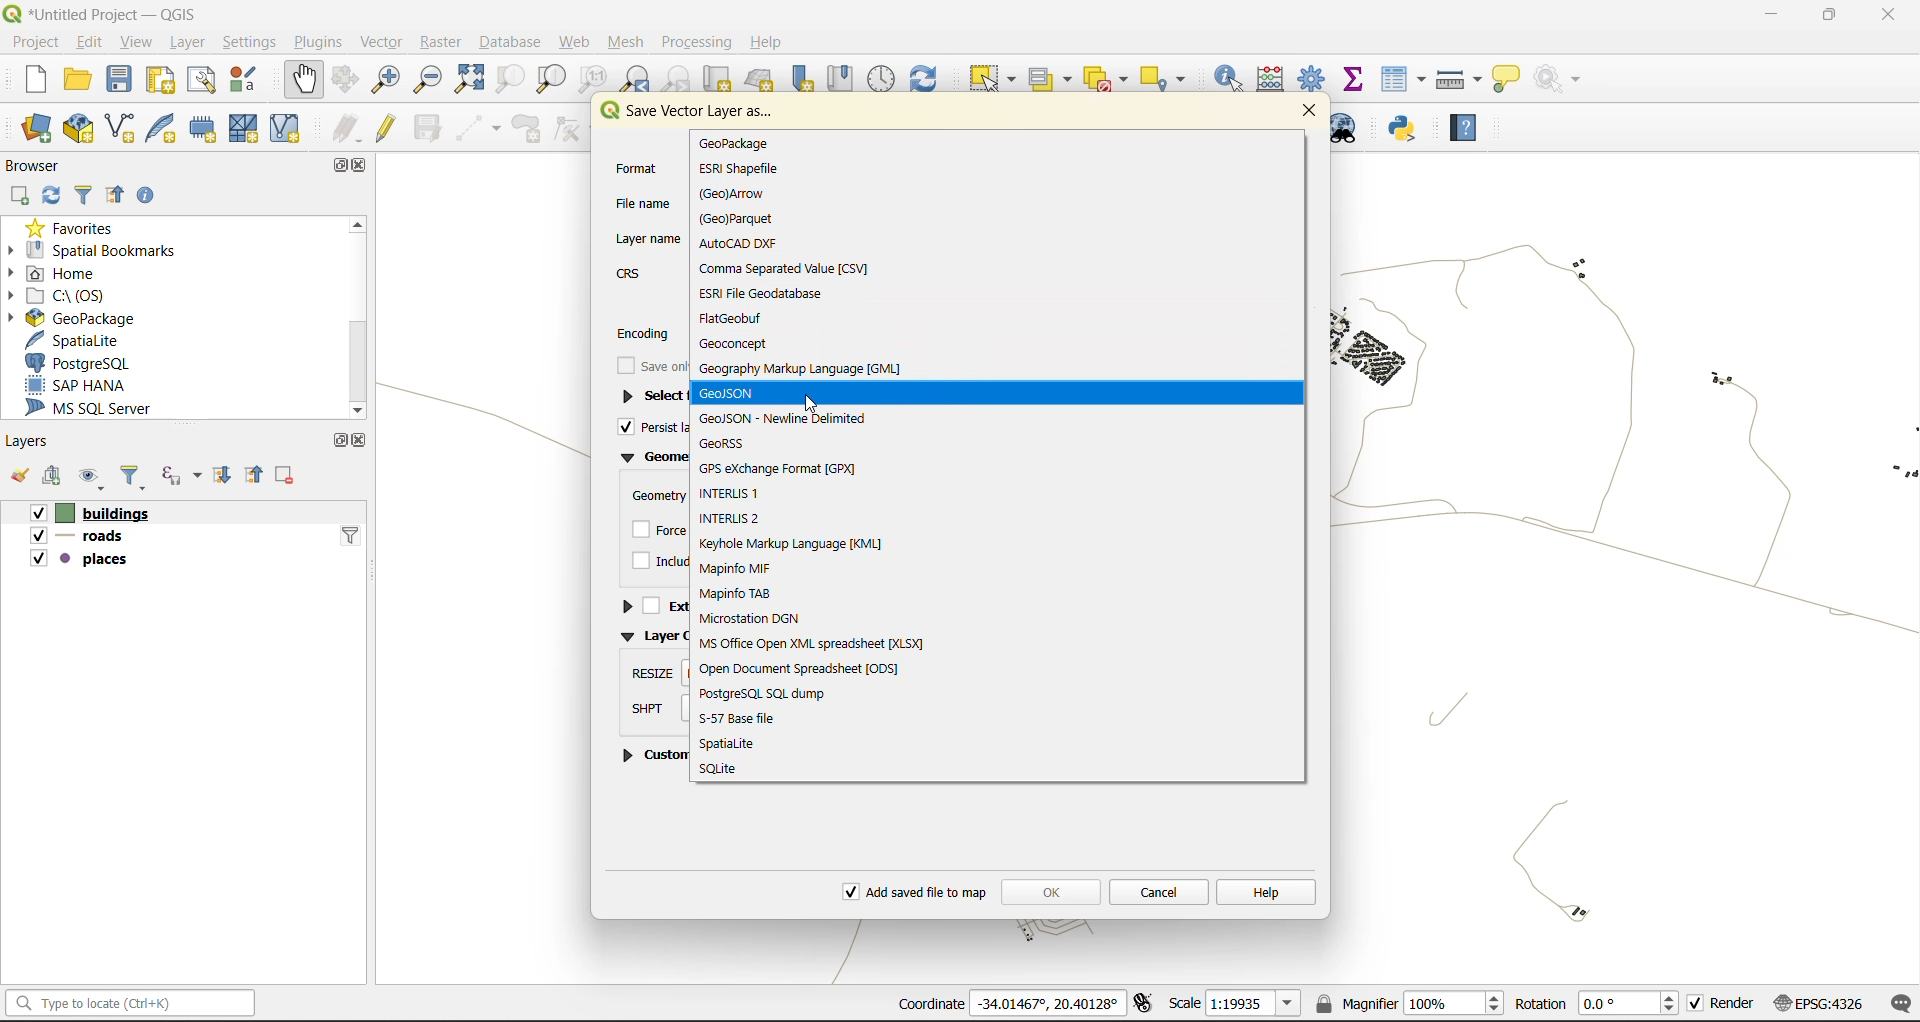 The height and width of the screenshot is (1022, 1920). What do you see at coordinates (695, 41) in the screenshot?
I see `processing` at bounding box center [695, 41].